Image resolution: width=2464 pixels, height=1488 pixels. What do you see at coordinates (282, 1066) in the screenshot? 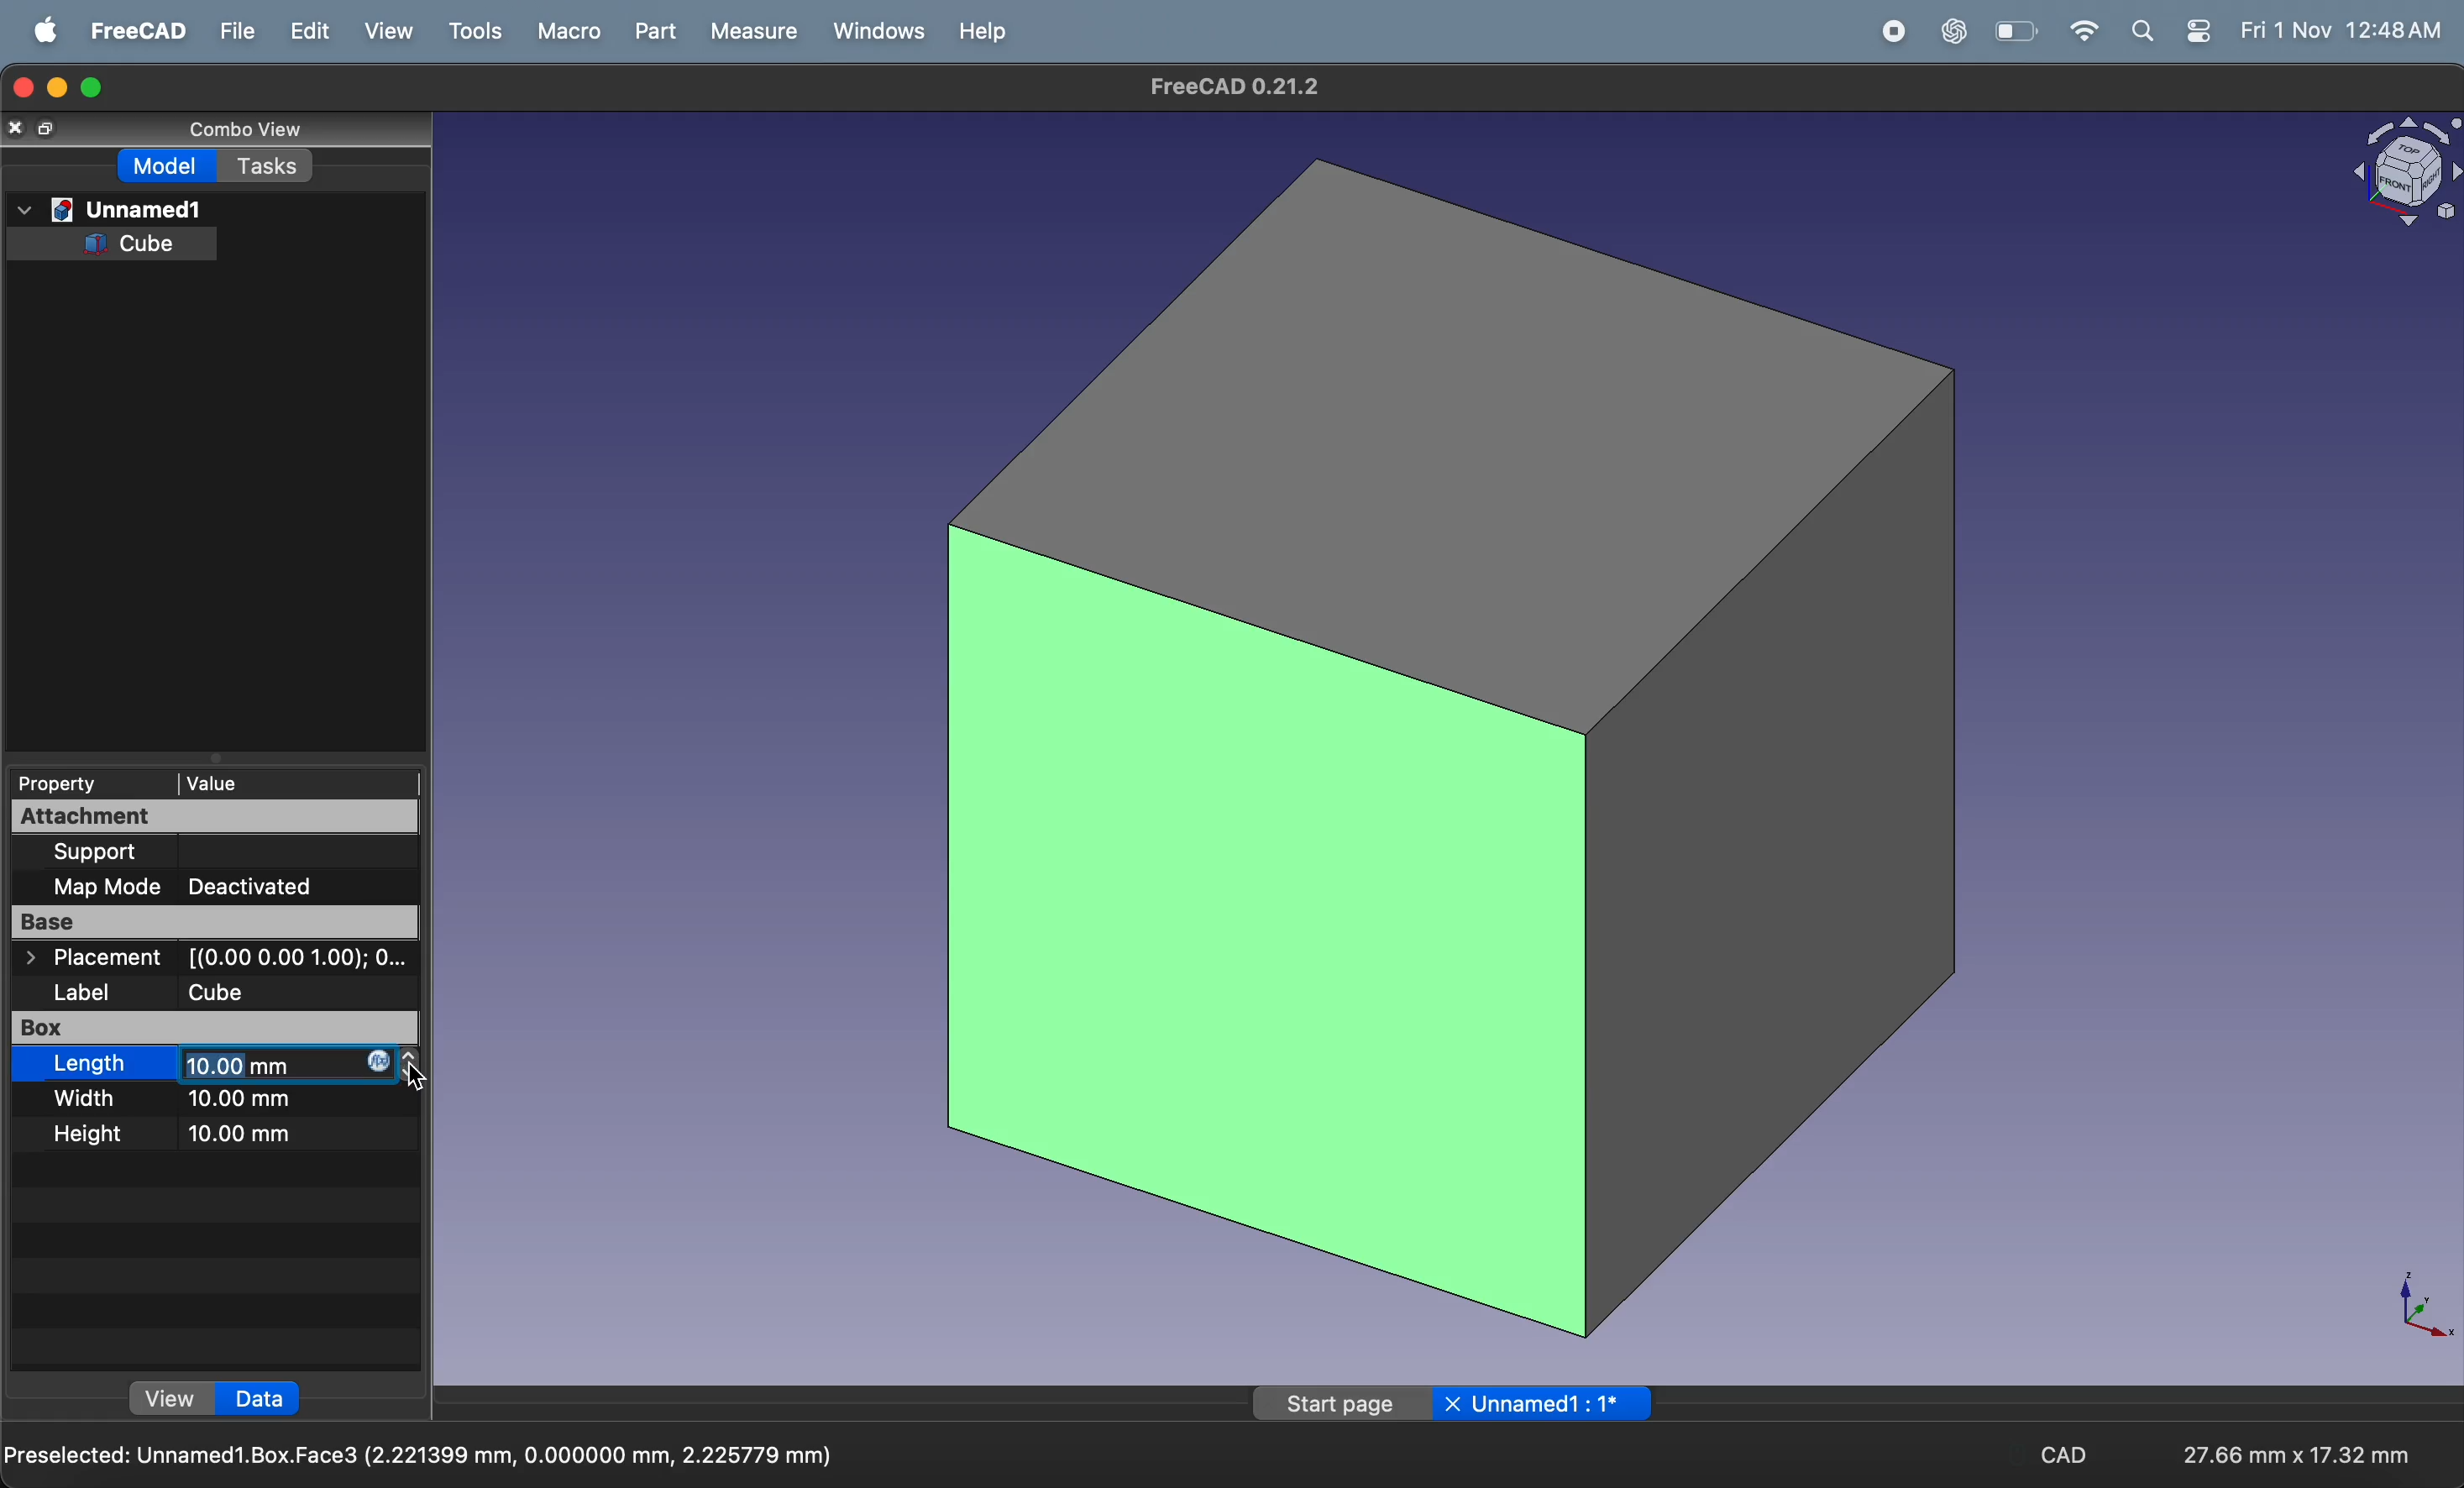
I see `10mm` at bounding box center [282, 1066].